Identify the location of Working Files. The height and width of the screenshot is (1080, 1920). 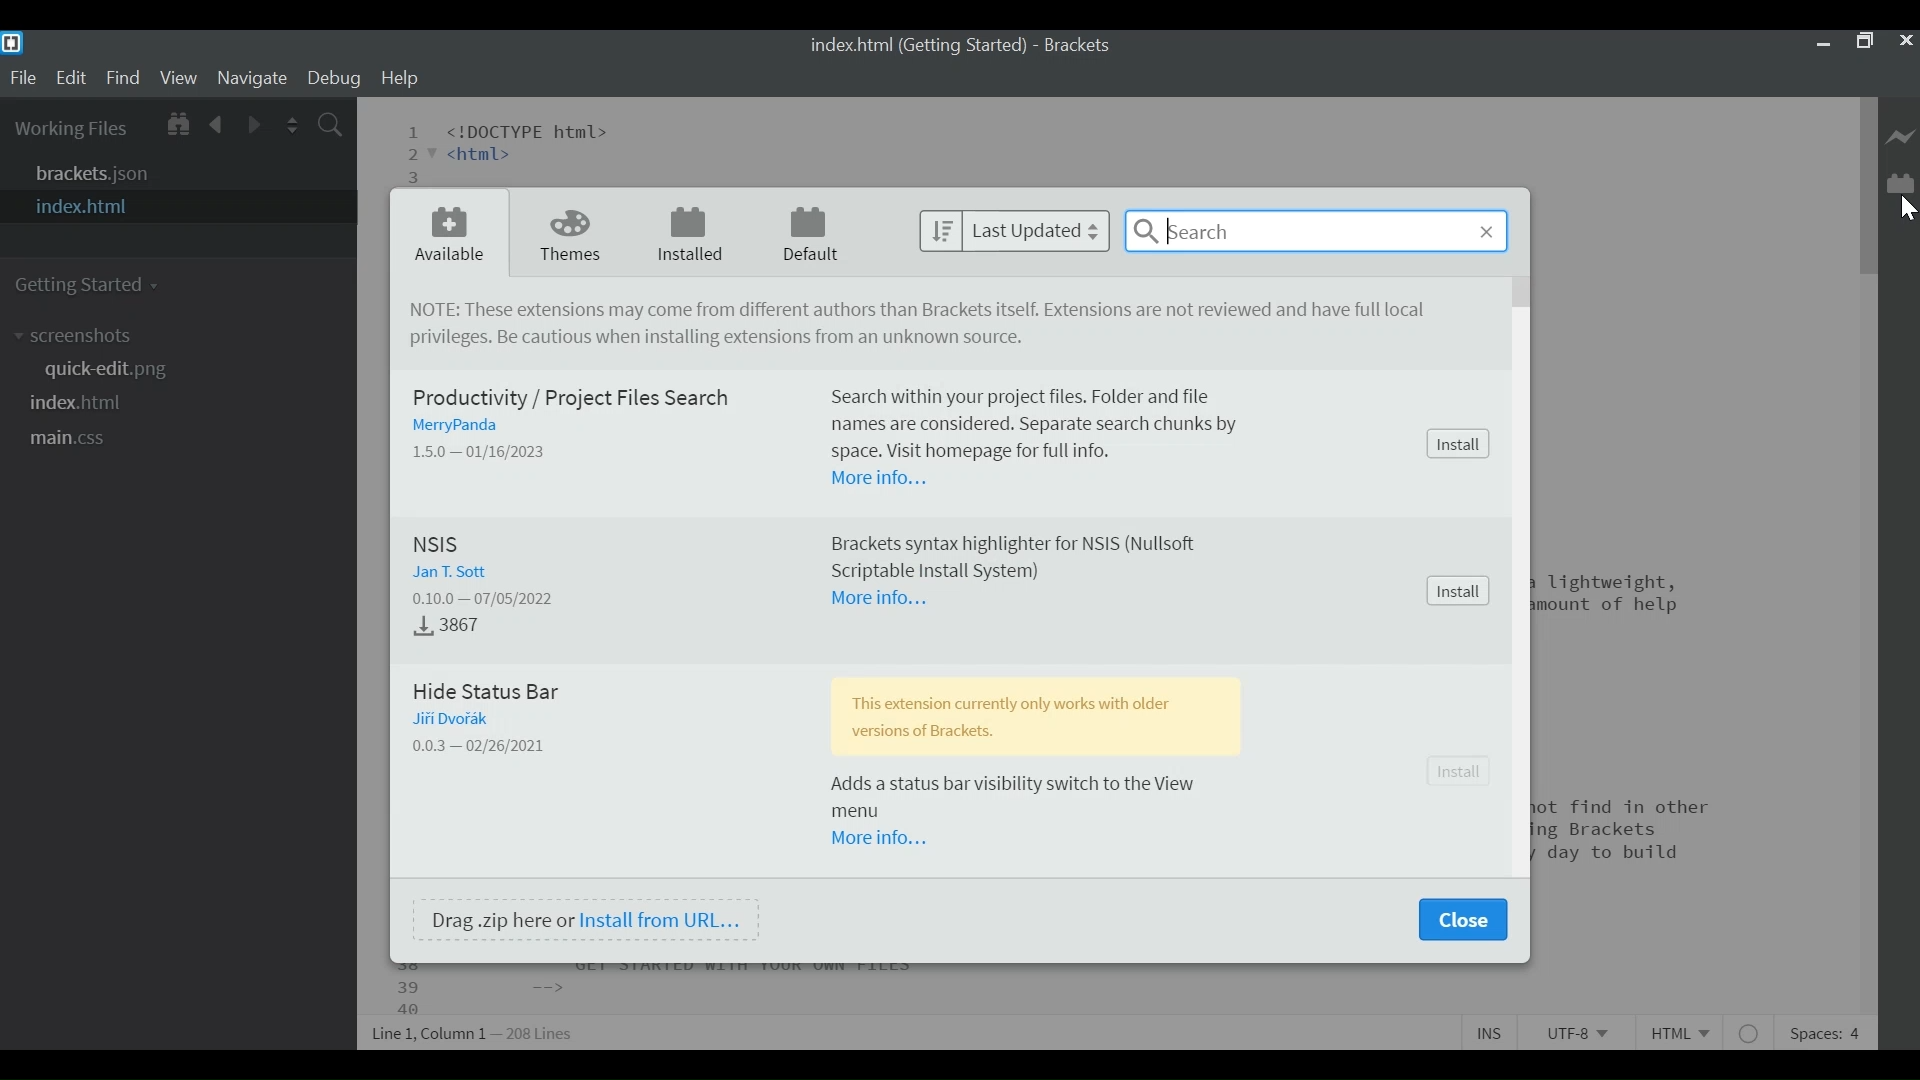
(71, 127).